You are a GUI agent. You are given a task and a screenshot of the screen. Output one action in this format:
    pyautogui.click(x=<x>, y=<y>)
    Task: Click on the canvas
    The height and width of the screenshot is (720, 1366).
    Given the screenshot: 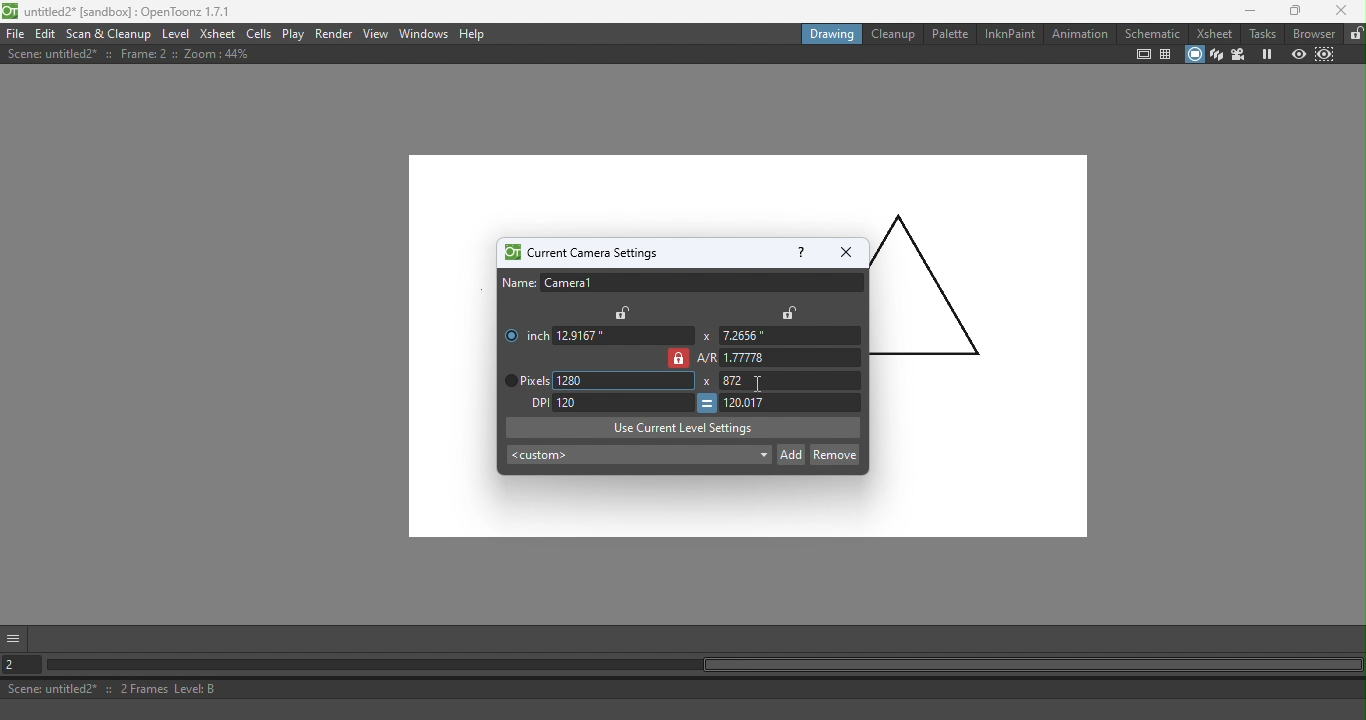 What is the action you would take?
    pyautogui.click(x=977, y=387)
    